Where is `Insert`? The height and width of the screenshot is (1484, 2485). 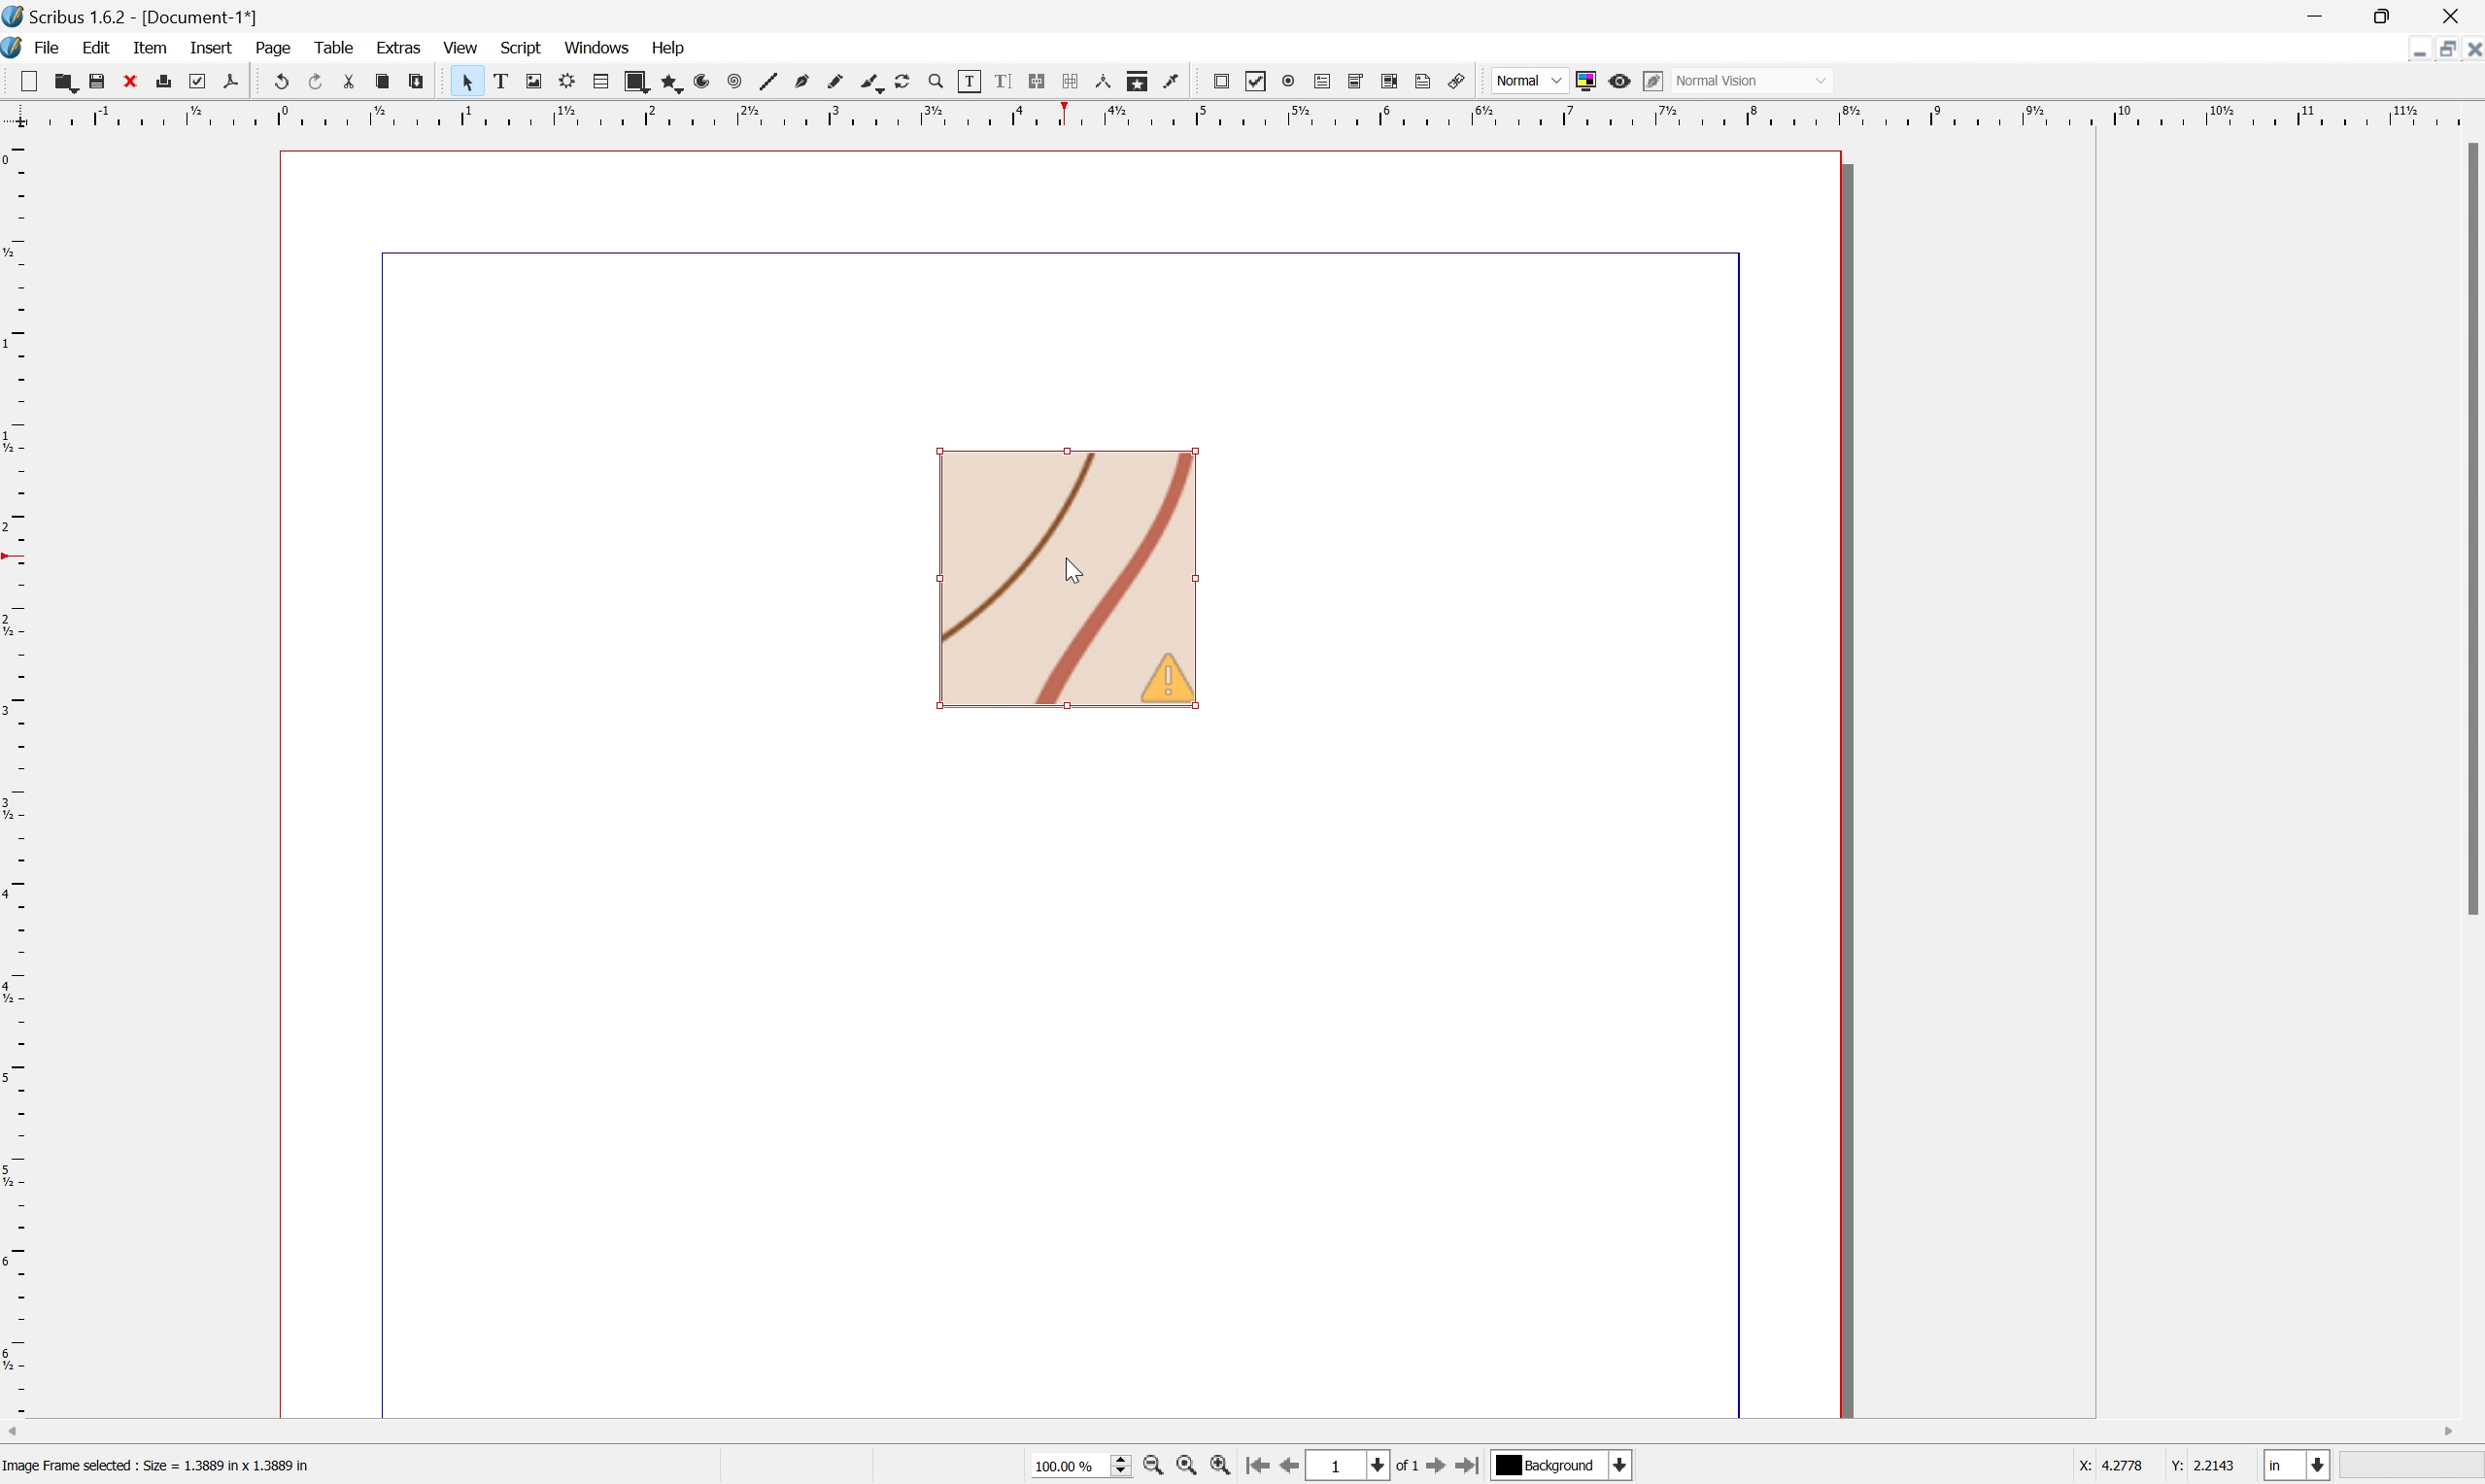
Insert is located at coordinates (211, 48).